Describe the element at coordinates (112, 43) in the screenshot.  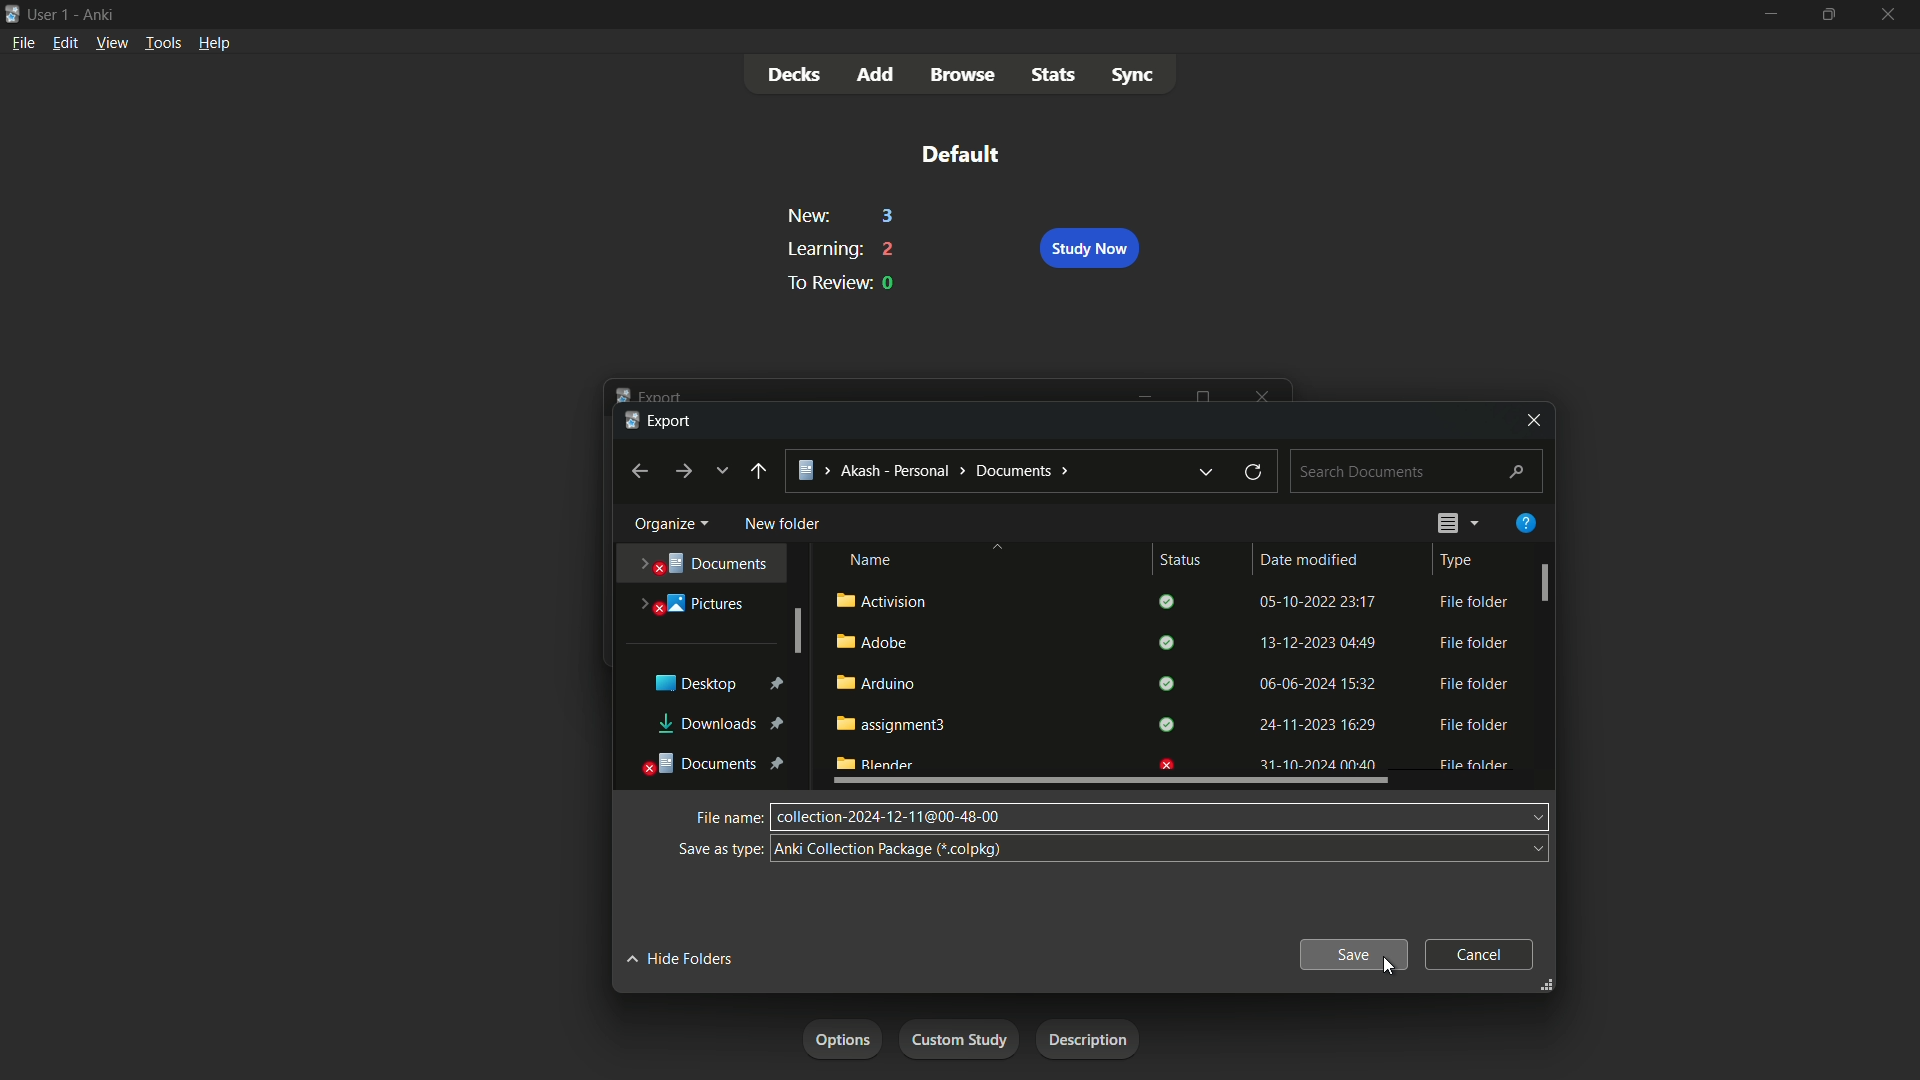
I see `view menu` at that location.